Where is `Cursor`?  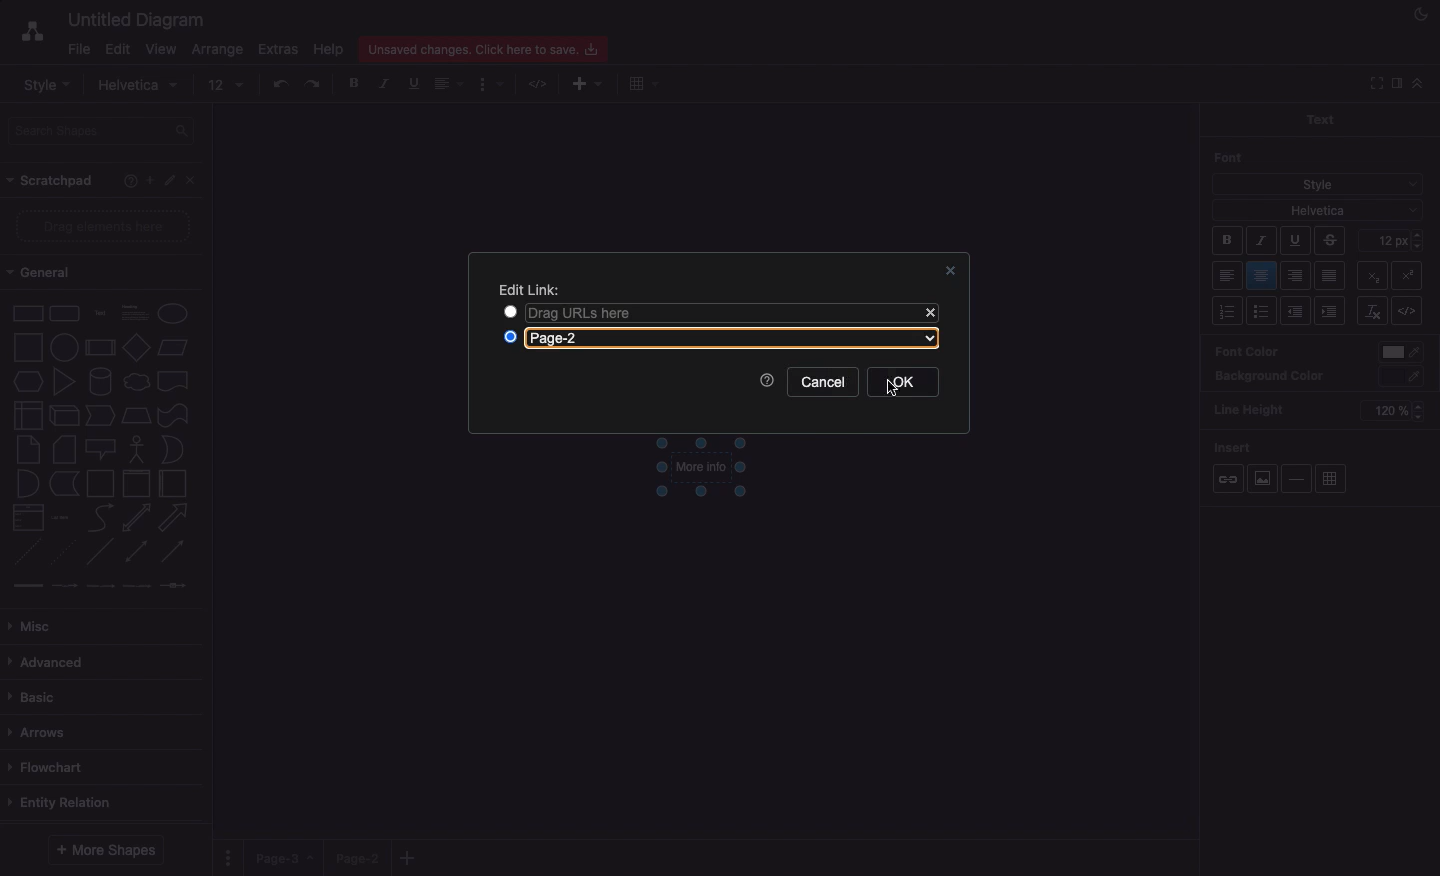 Cursor is located at coordinates (882, 383).